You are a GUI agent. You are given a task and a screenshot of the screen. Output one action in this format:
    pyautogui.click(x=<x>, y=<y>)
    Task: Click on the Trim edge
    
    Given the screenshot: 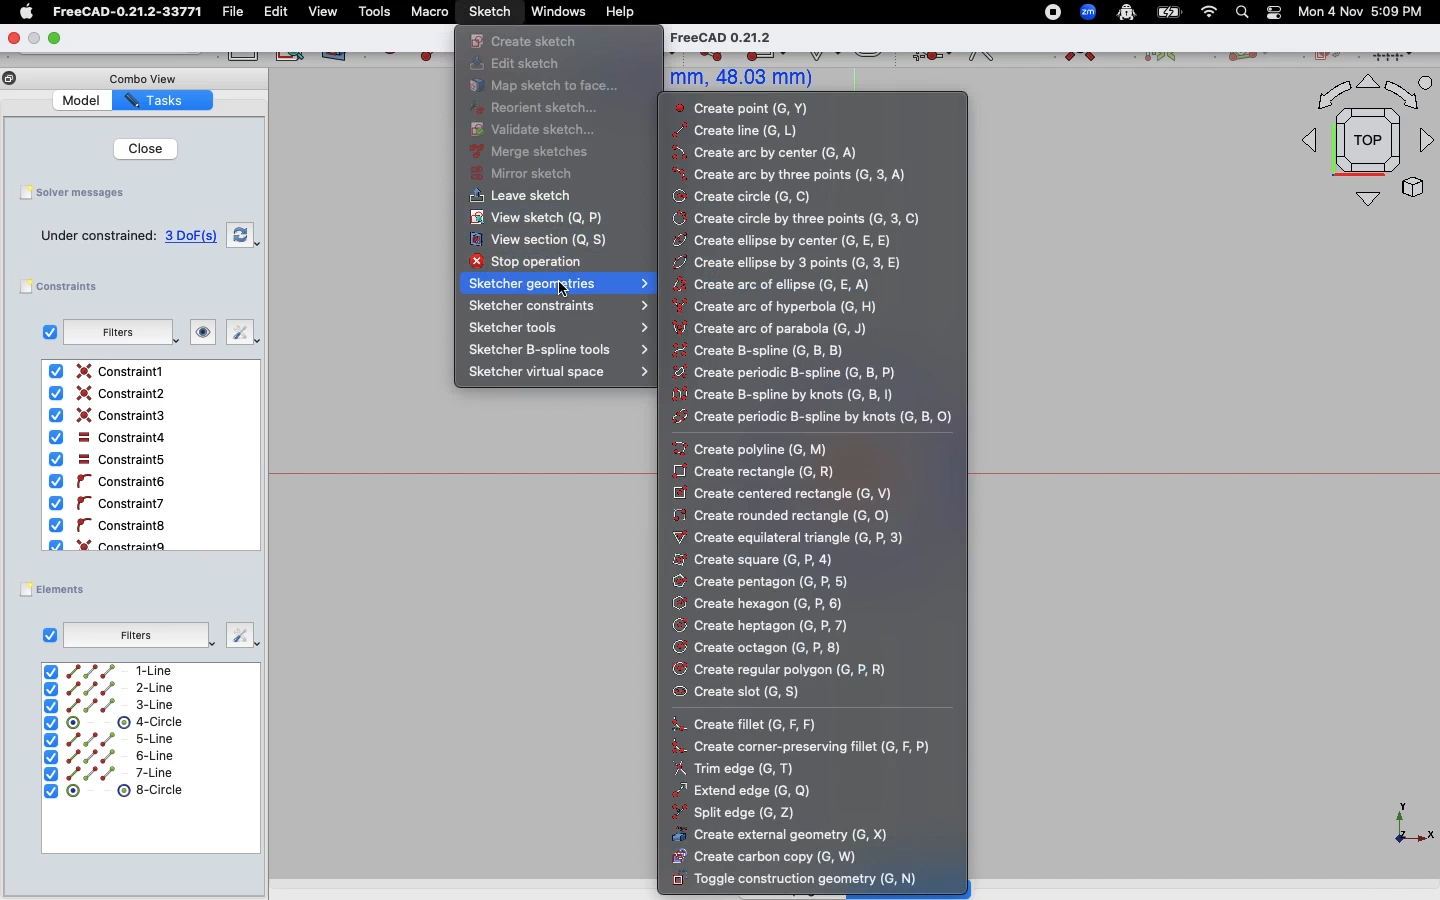 What is the action you would take?
    pyautogui.click(x=738, y=766)
    